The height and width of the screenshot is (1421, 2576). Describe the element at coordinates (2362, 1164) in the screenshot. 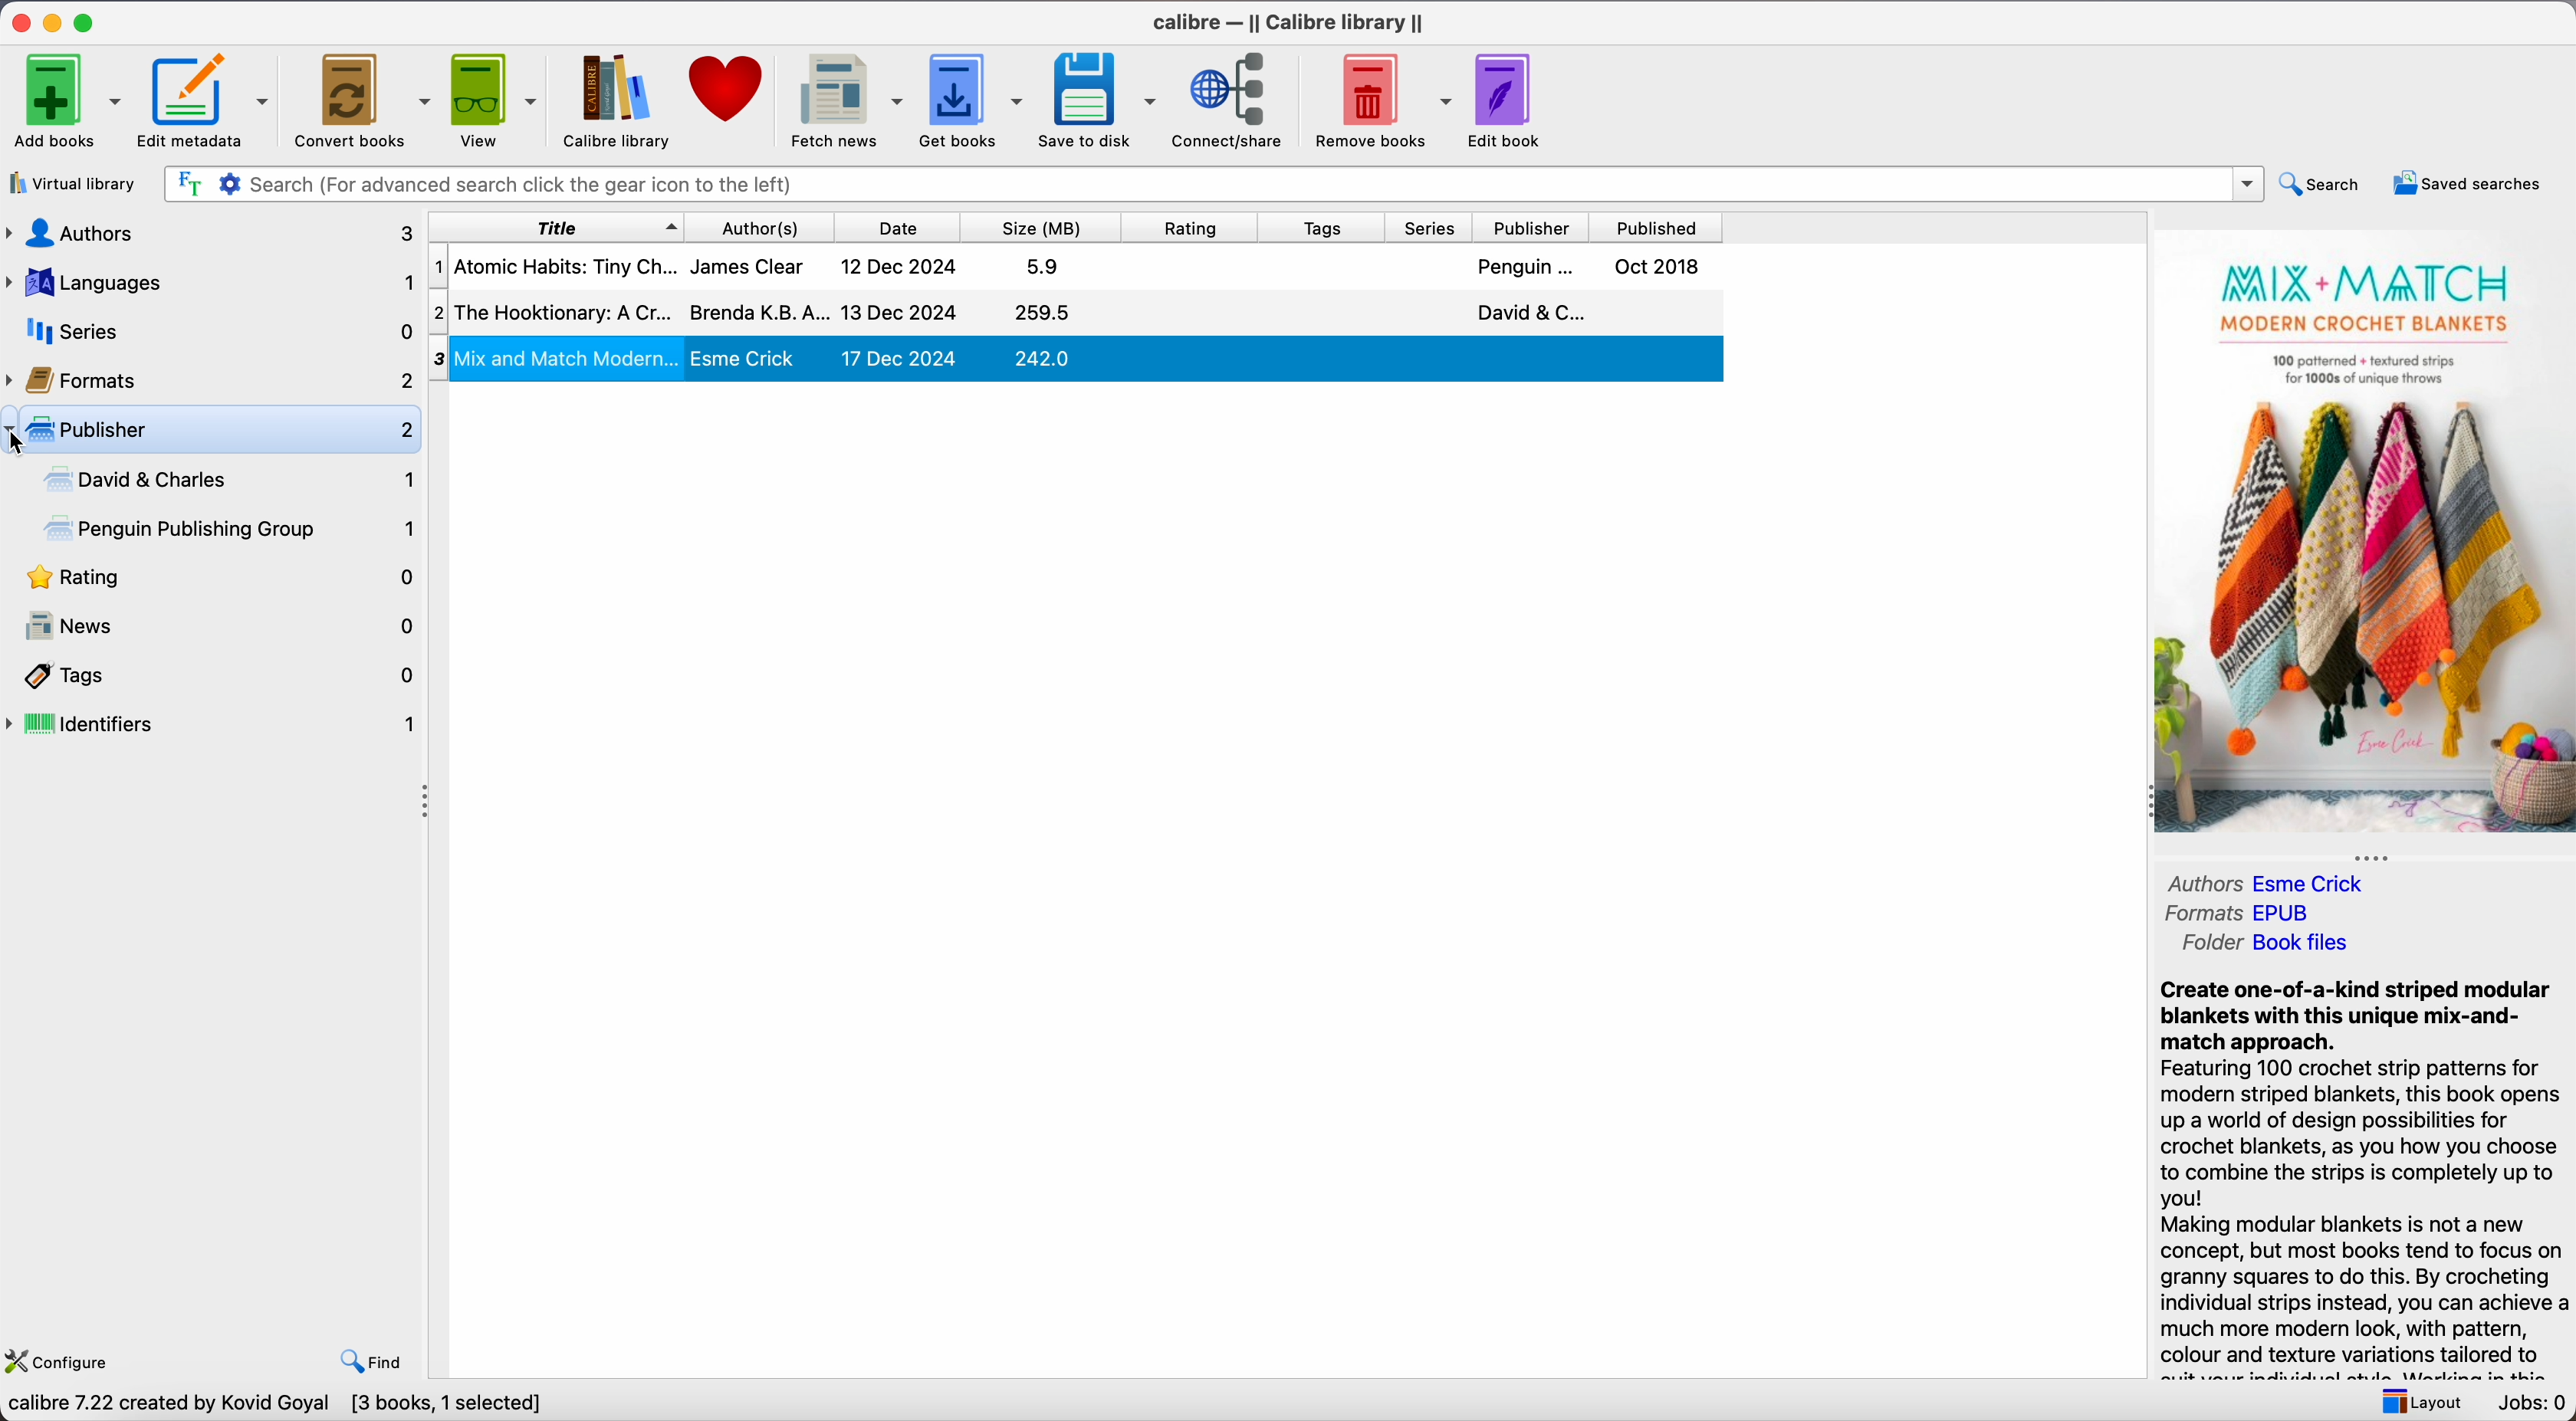

I see `synopsis` at that location.